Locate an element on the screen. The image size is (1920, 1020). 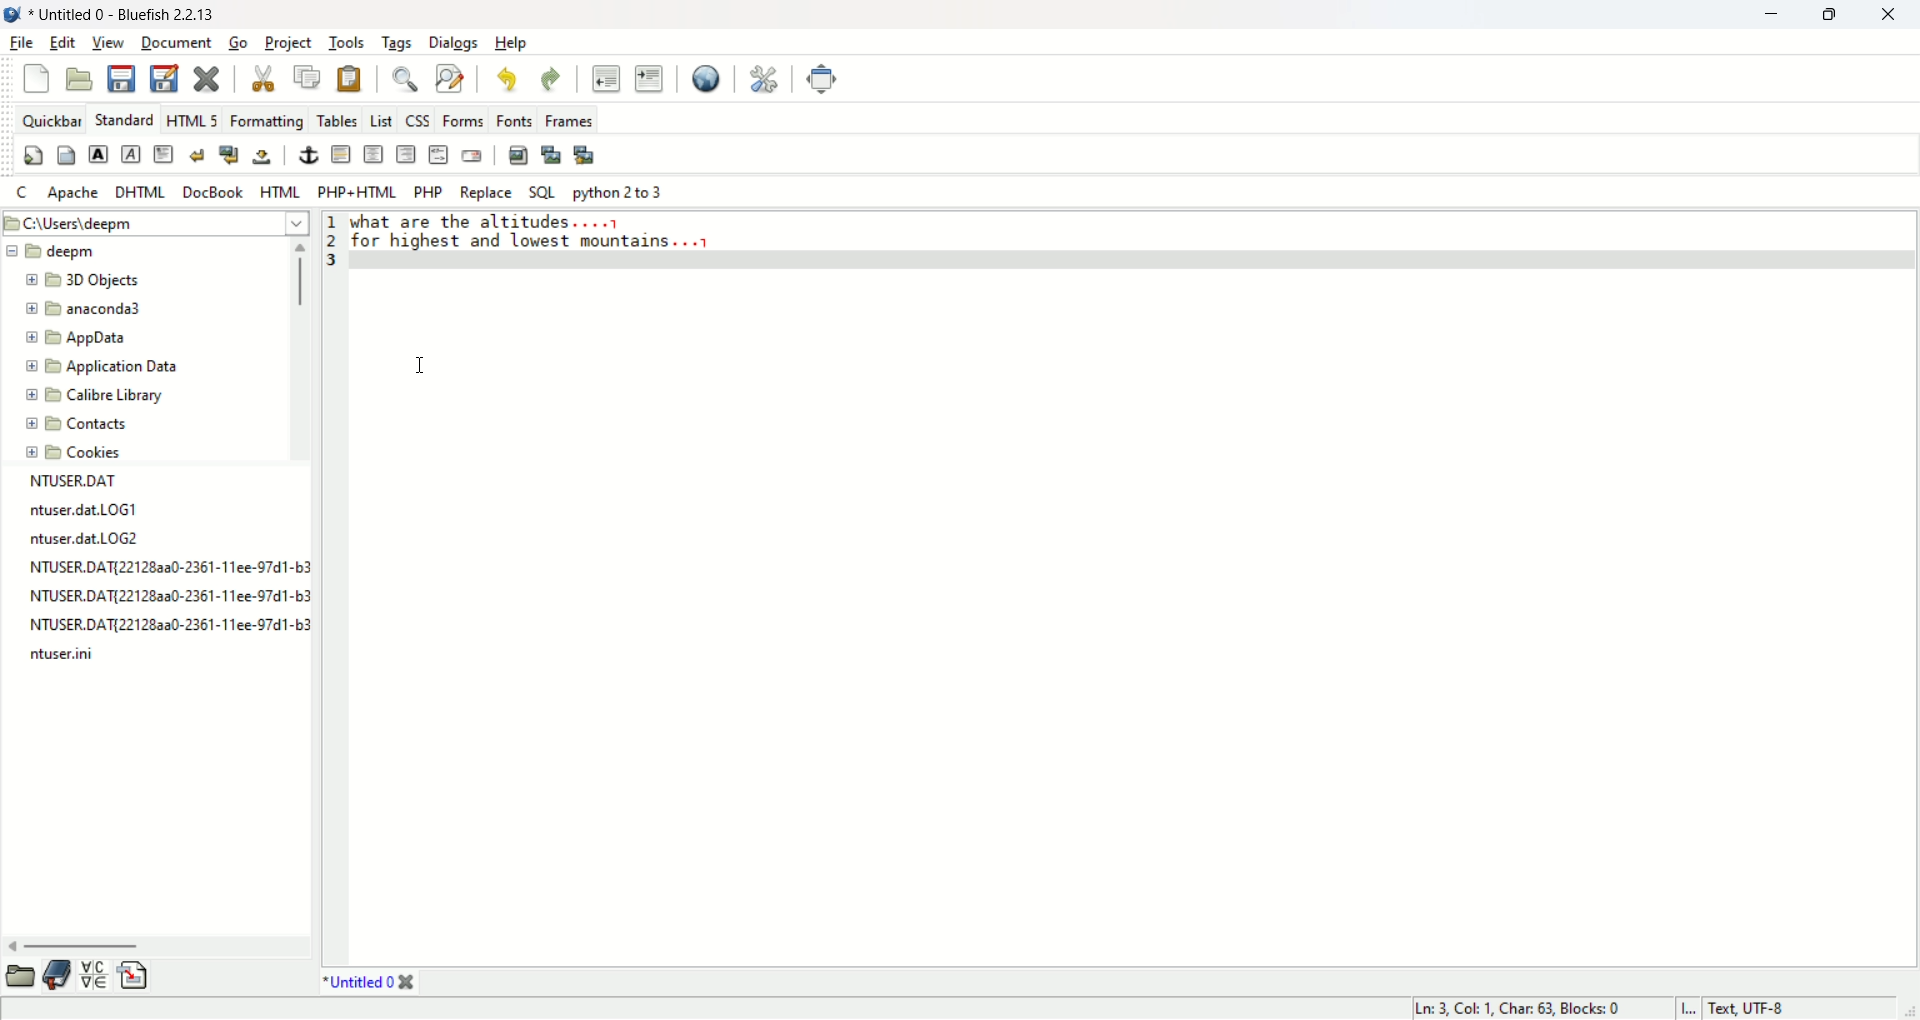
break and clear is located at coordinates (232, 155).